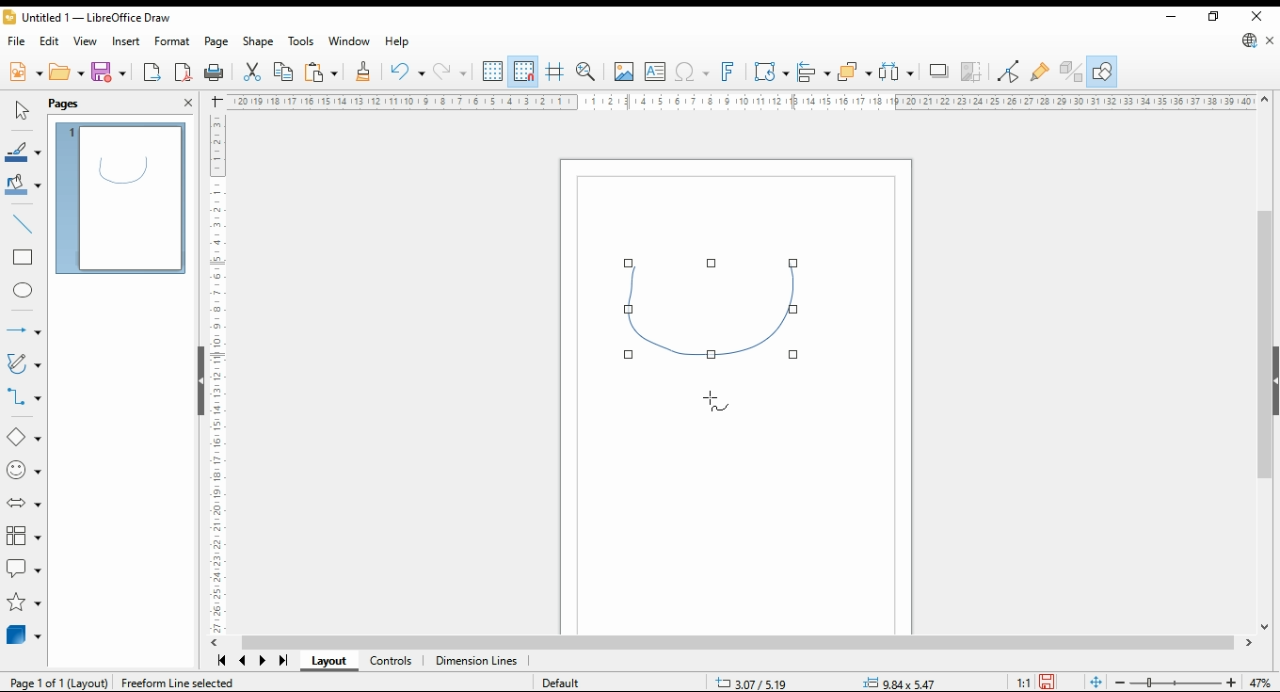  I want to click on line color, so click(22, 153).